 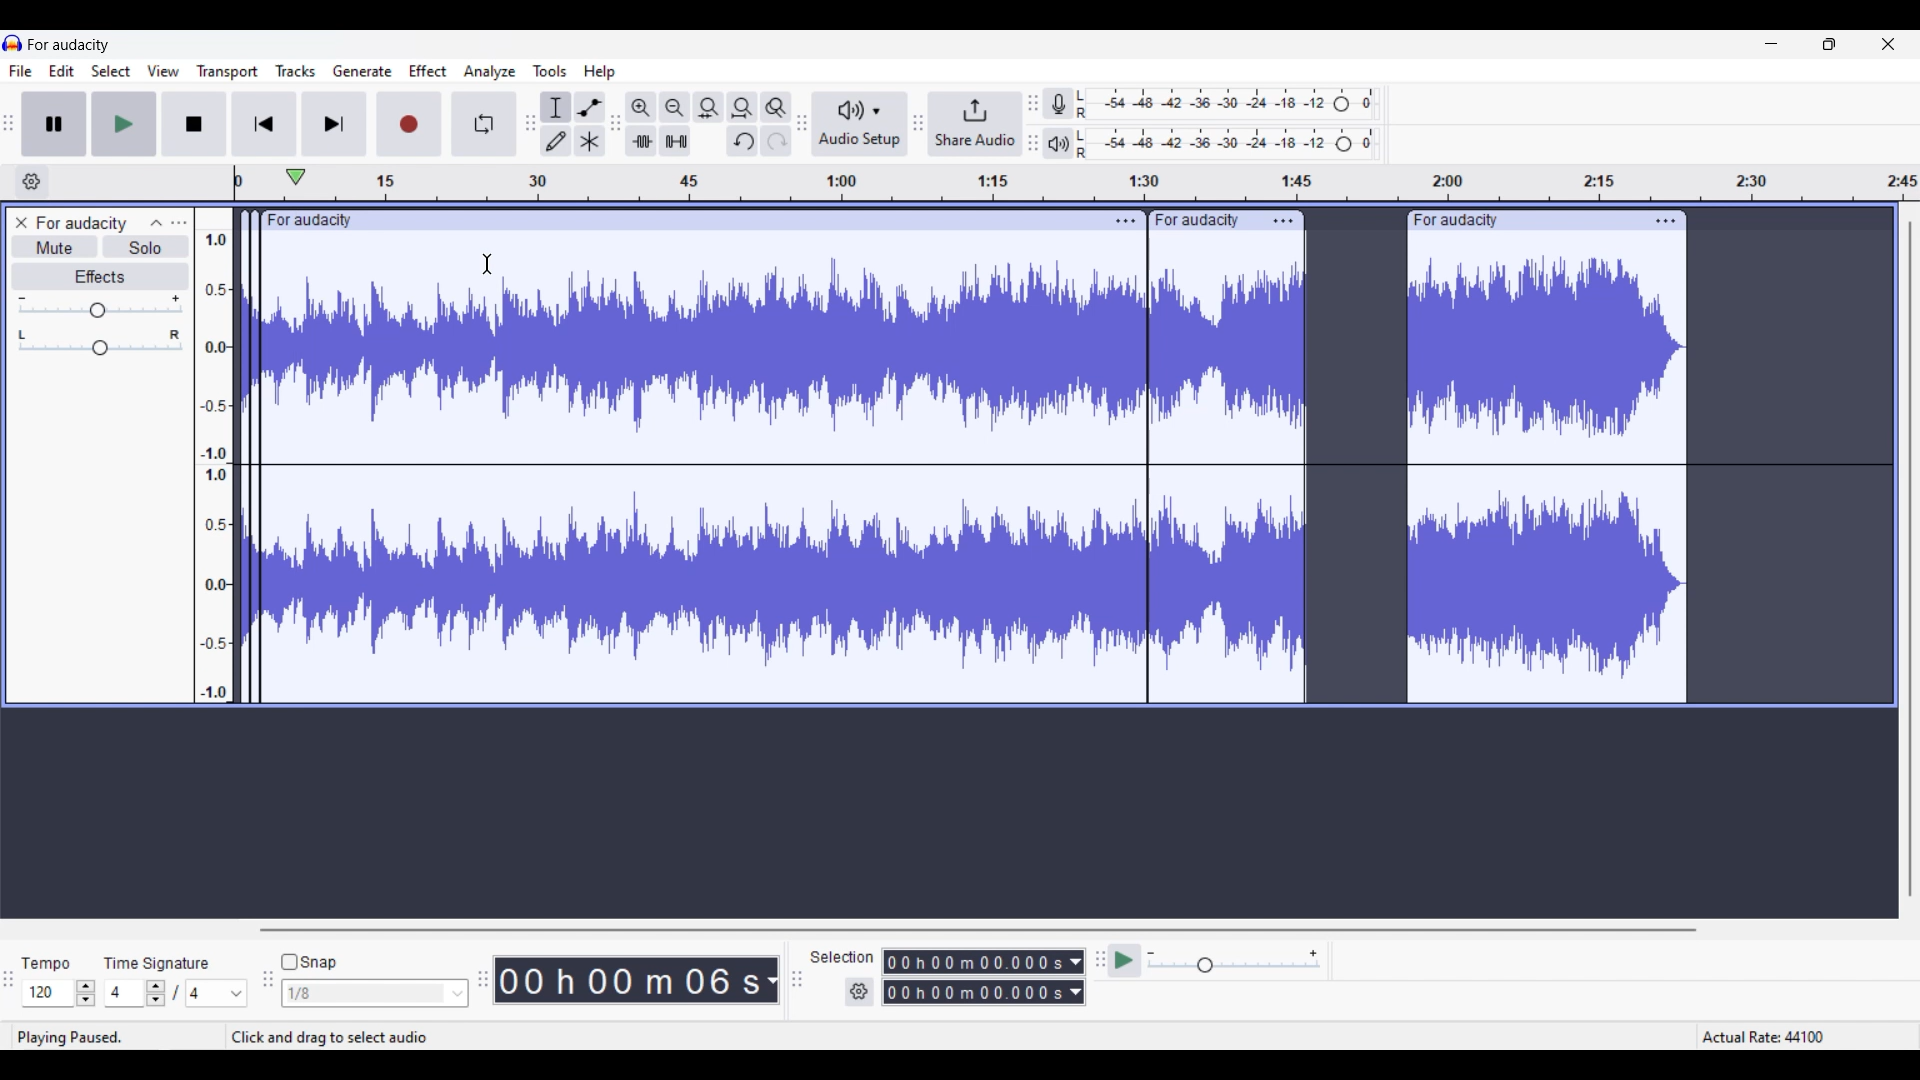 I want to click on track options, so click(x=1282, y=219).